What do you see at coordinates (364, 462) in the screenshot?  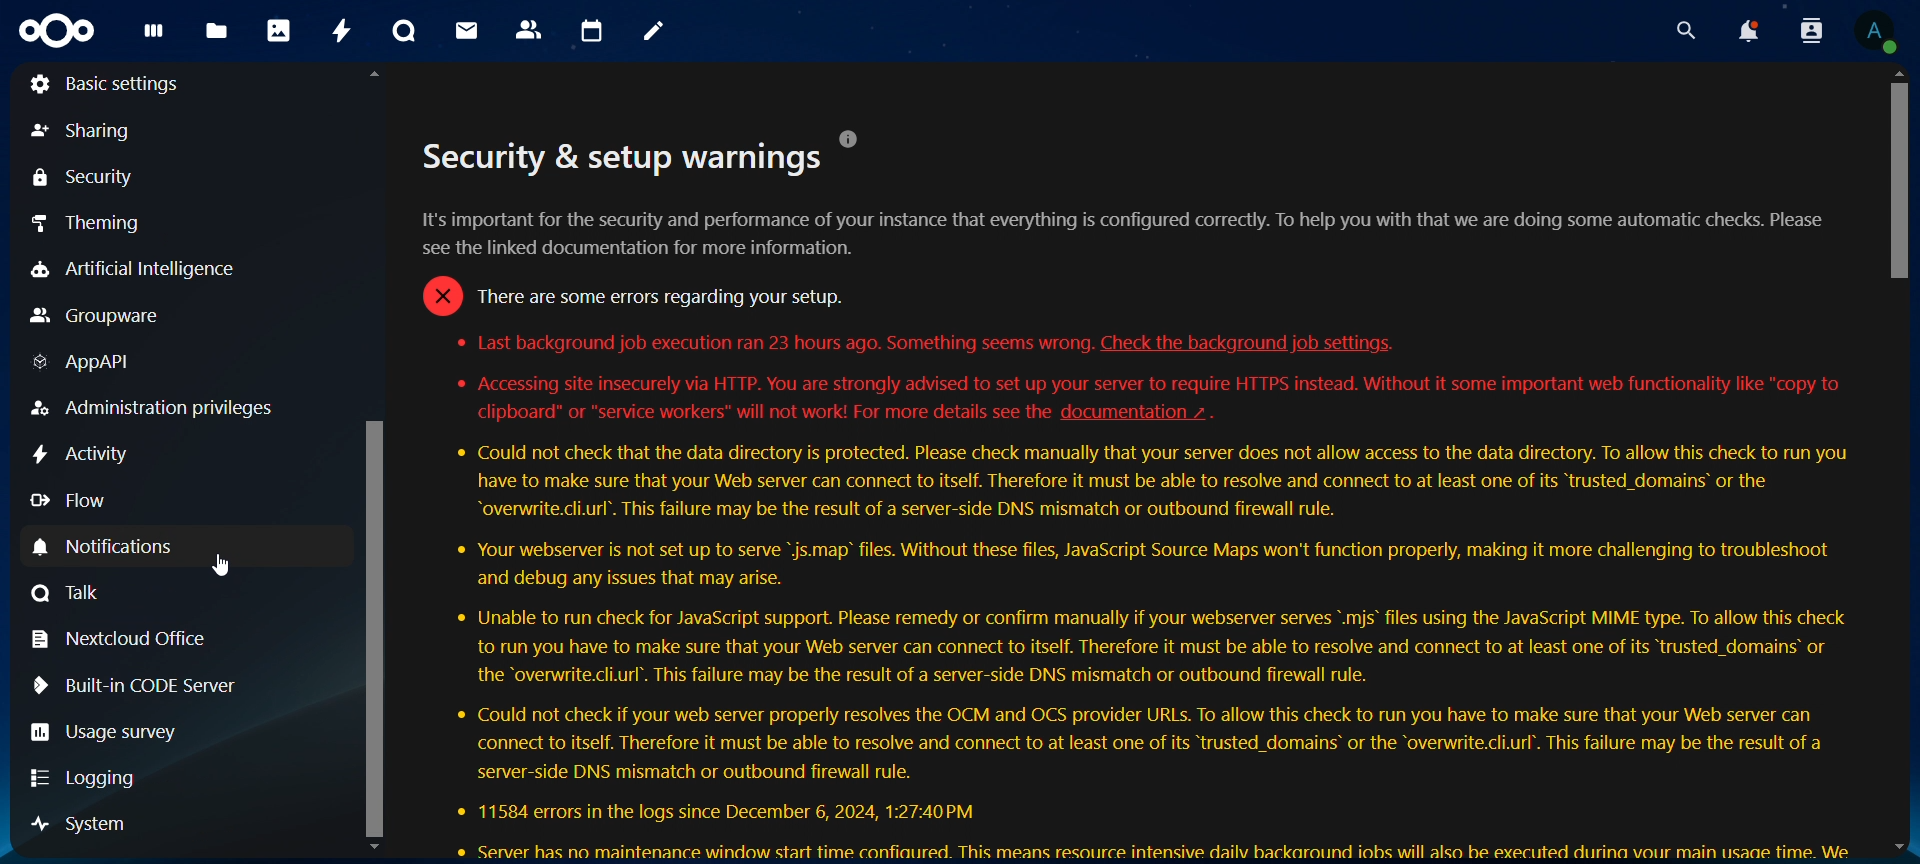 I see `Scrollbar` at bounding box center [364, 462].